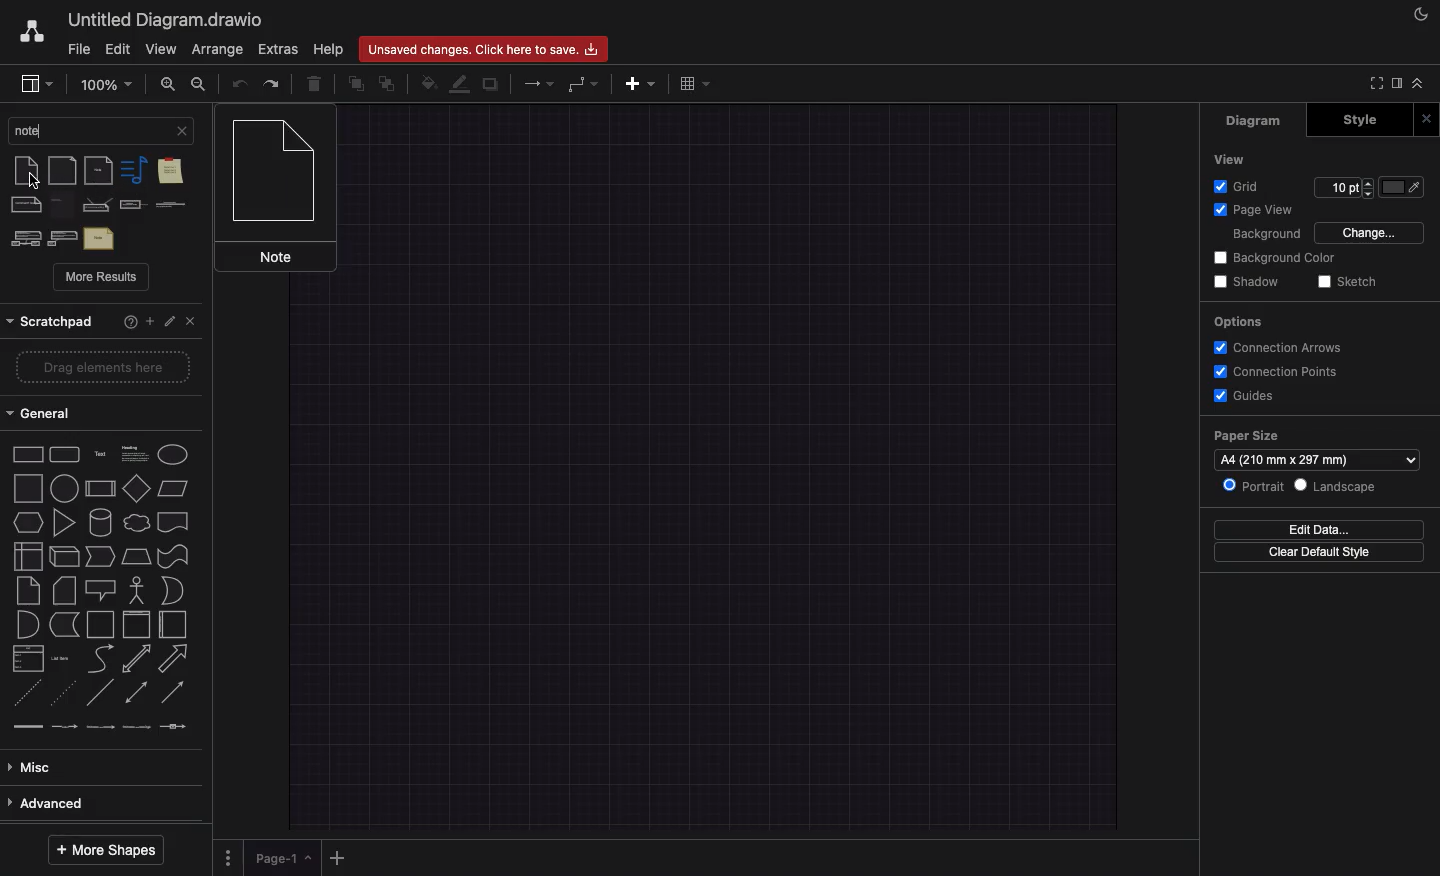 This screenshot has width=1440, height=876. I want to click on Edit, so click(175, 323).